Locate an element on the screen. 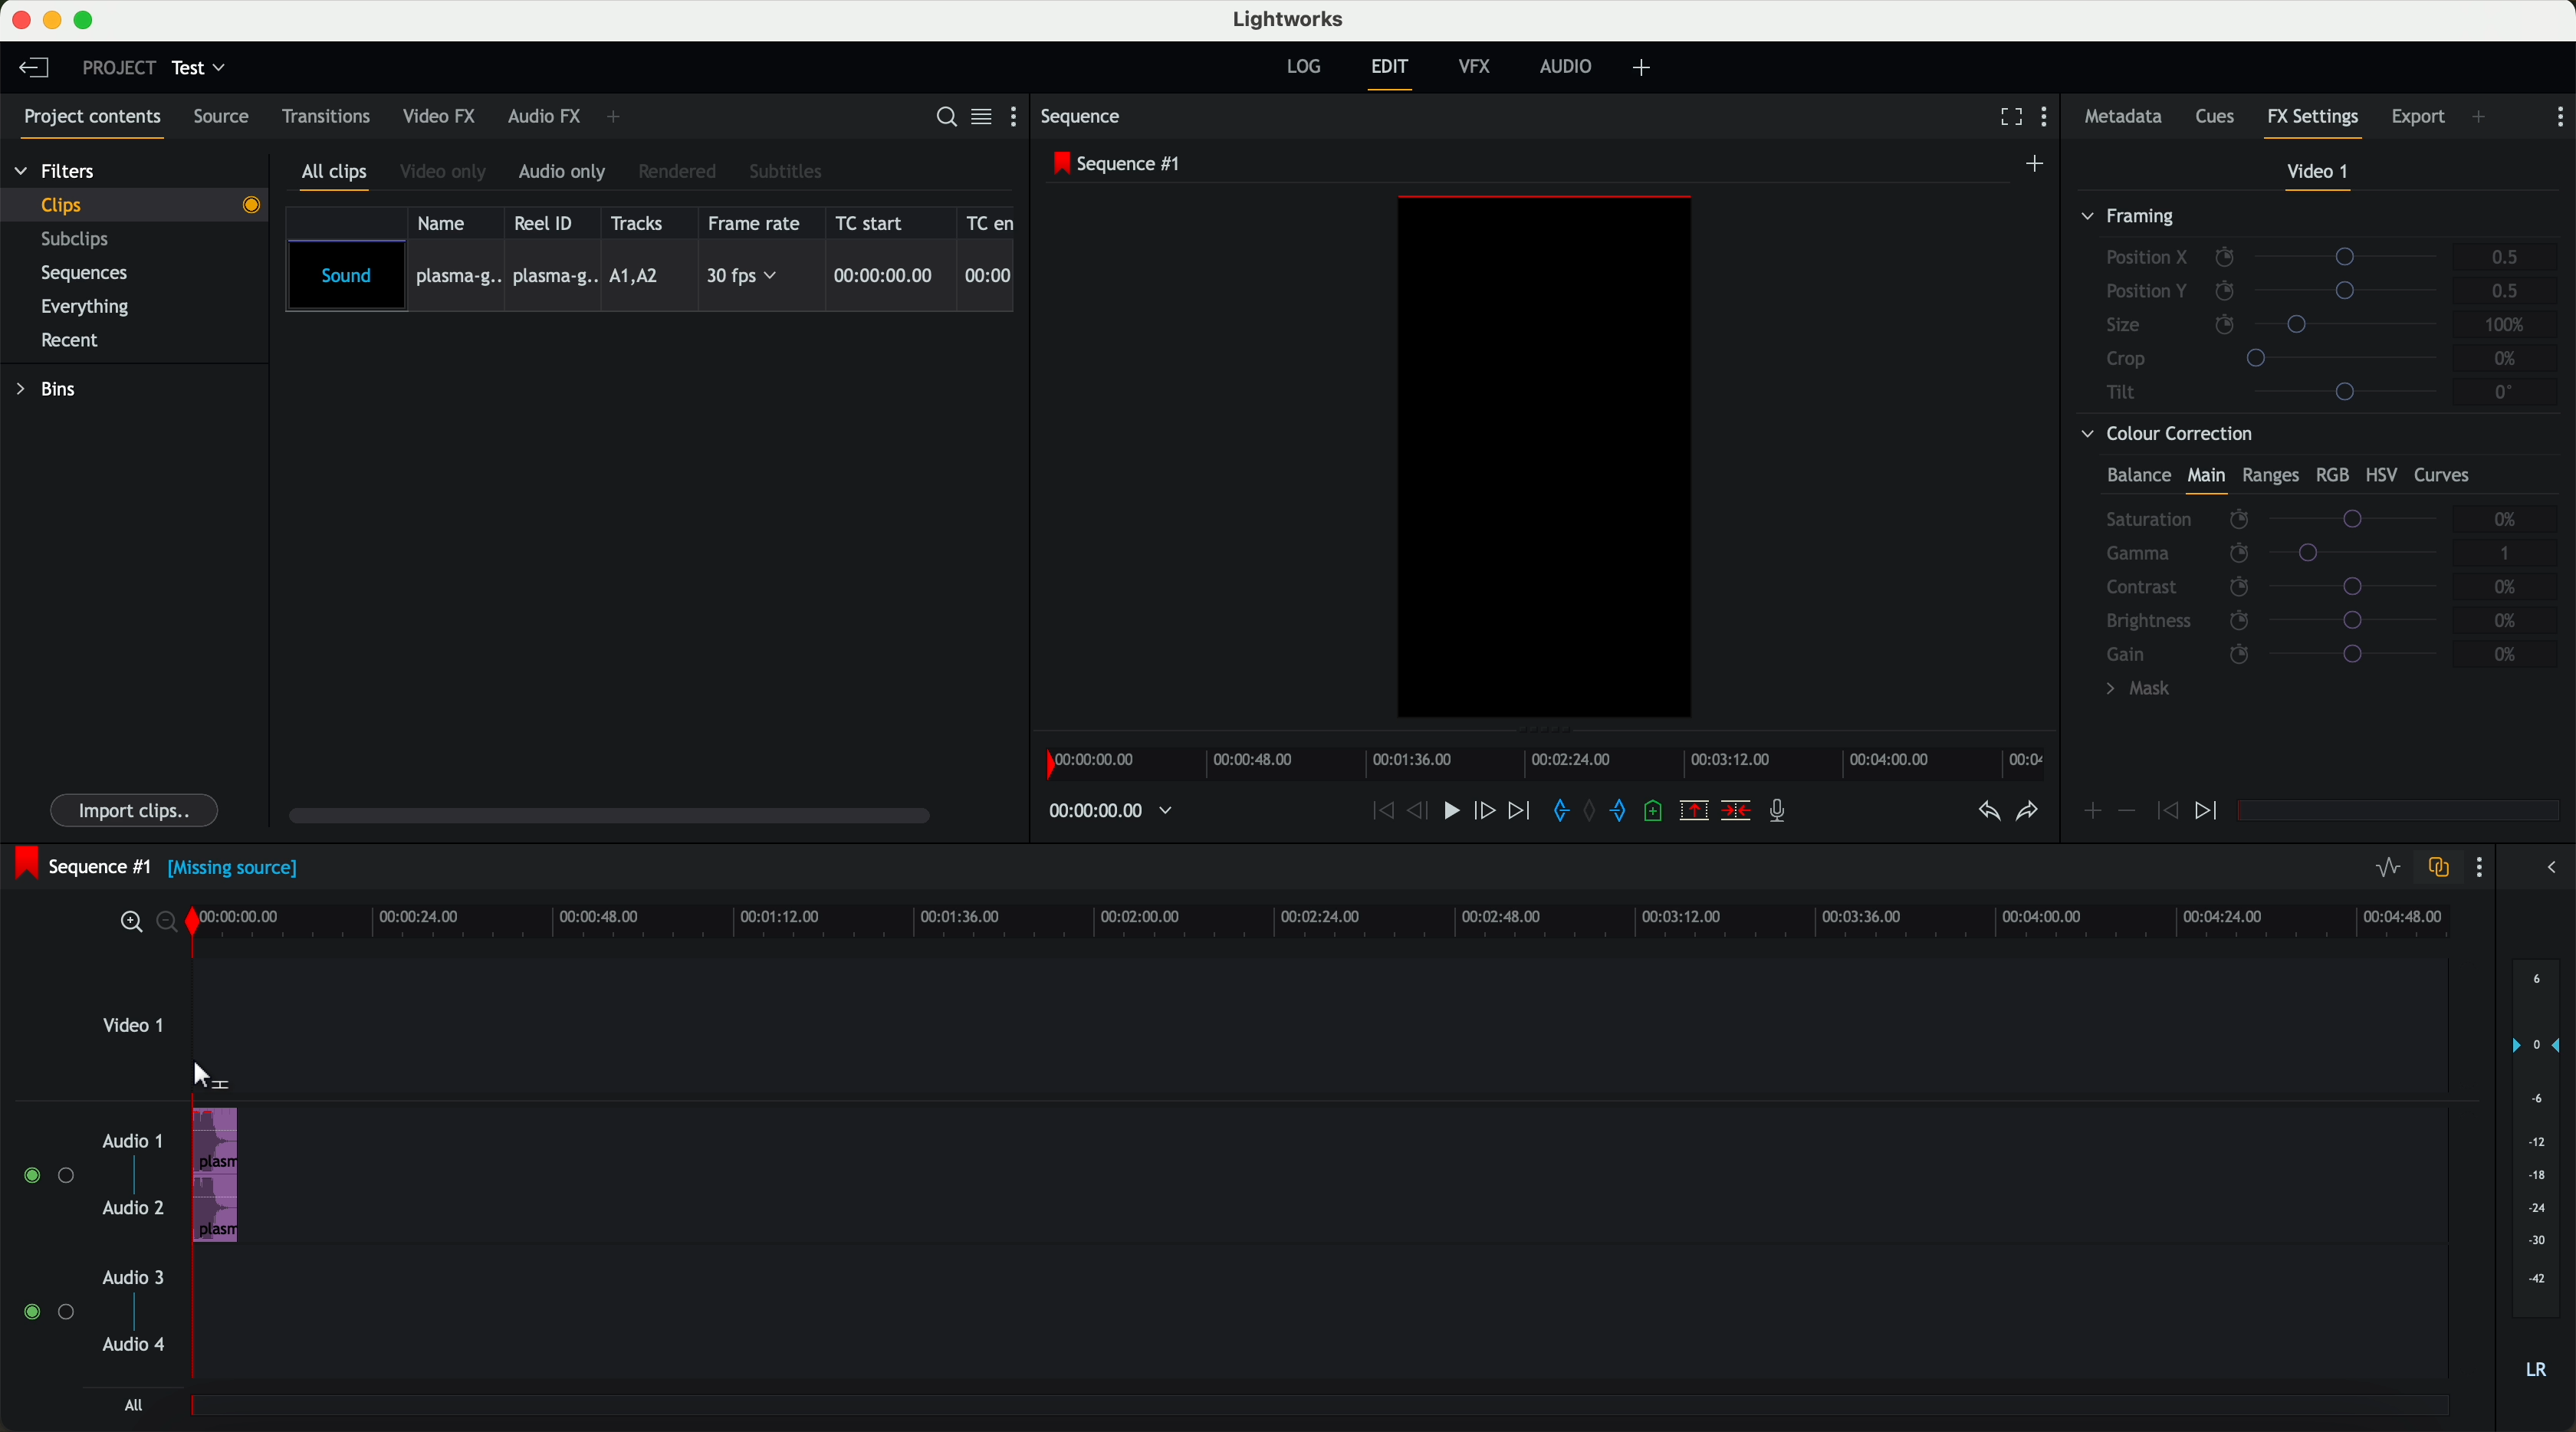 The image size is (2576, 1432). sequence #1 is located at coordinates (1120, 165).